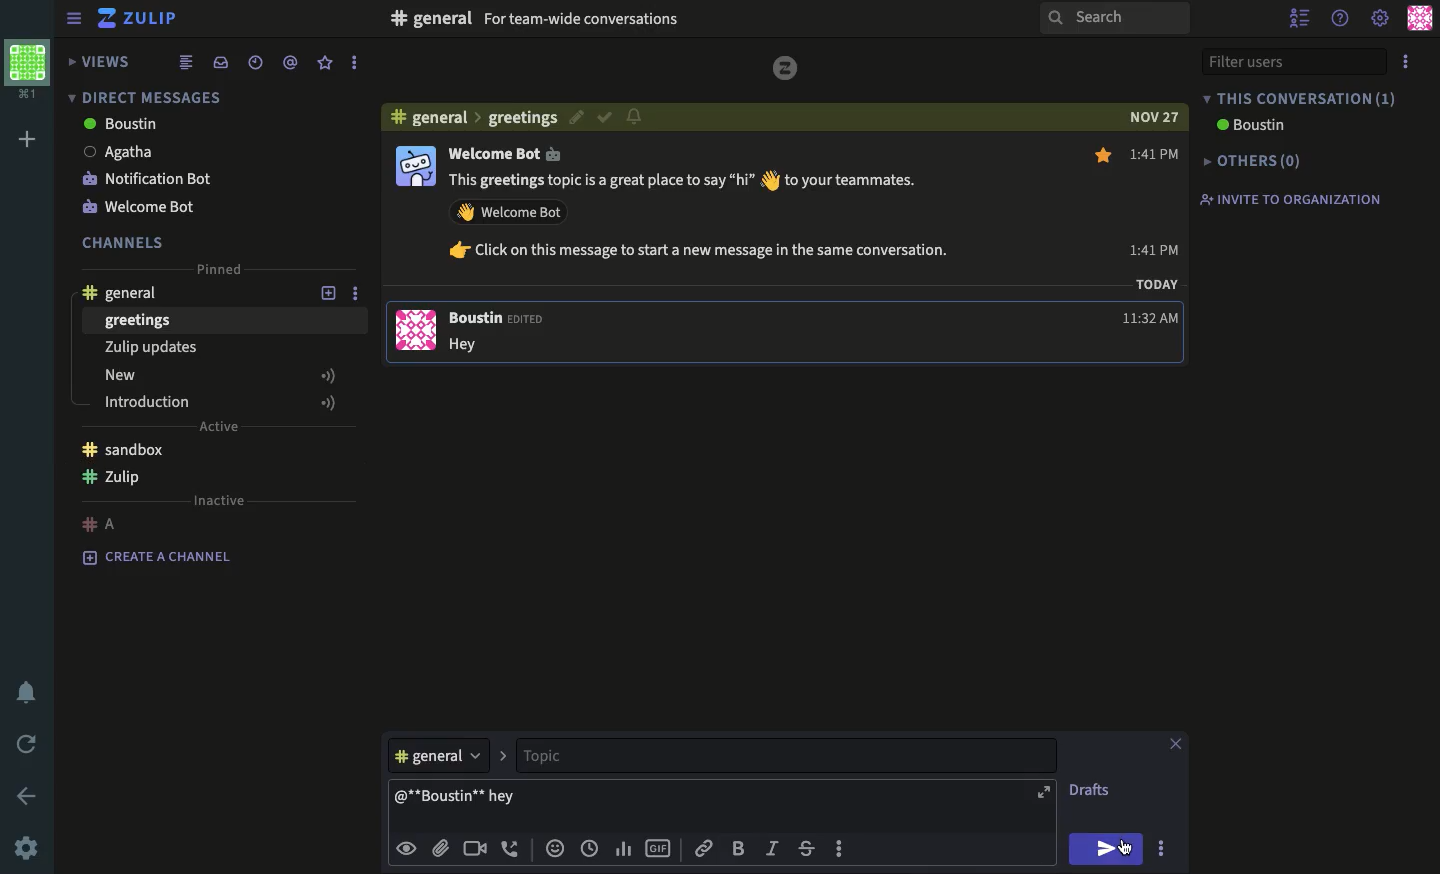 The image size is (1440, 874). What do you see at coordinates (523, 119) in the screenshot?
I see `greeting` at bounding box center [523, 119].